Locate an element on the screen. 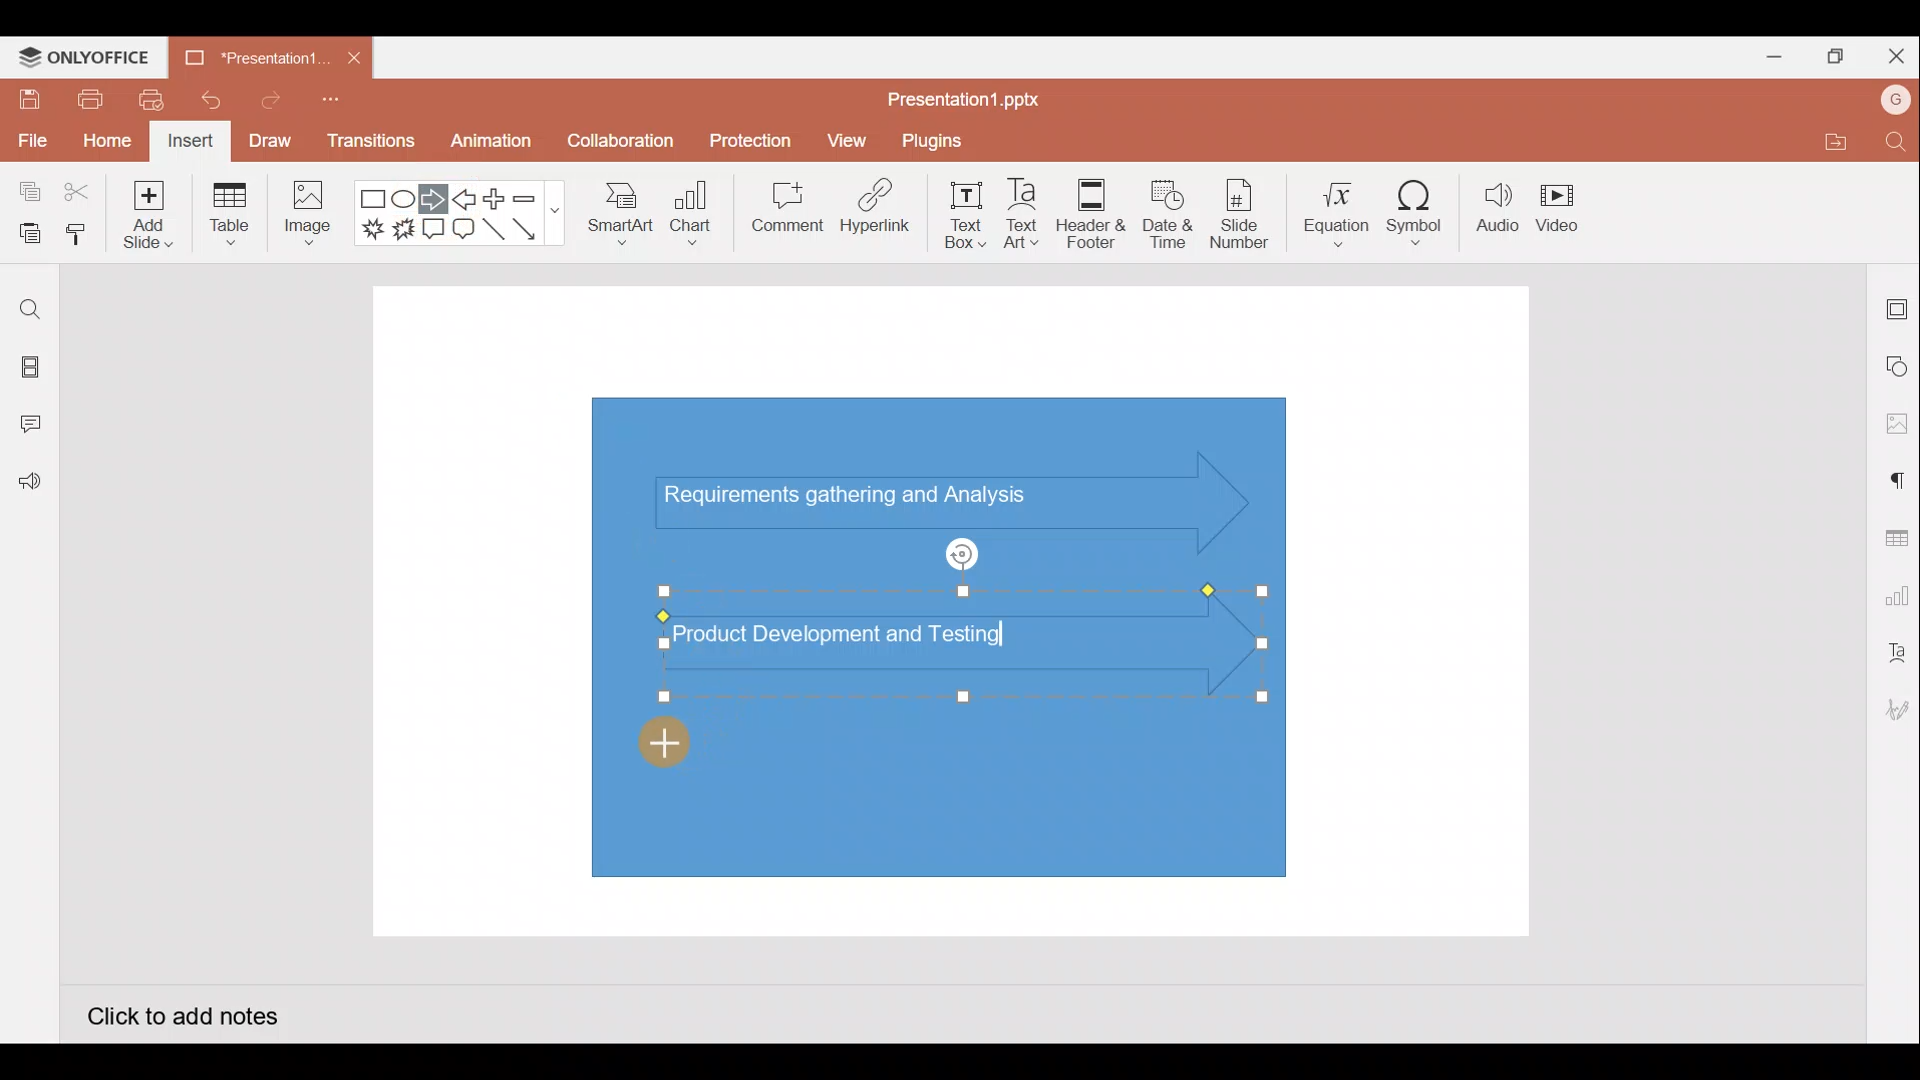 The width and height of the screenshot is (1920, 1080). Click to add notes is located at coordinates (182, 1014).